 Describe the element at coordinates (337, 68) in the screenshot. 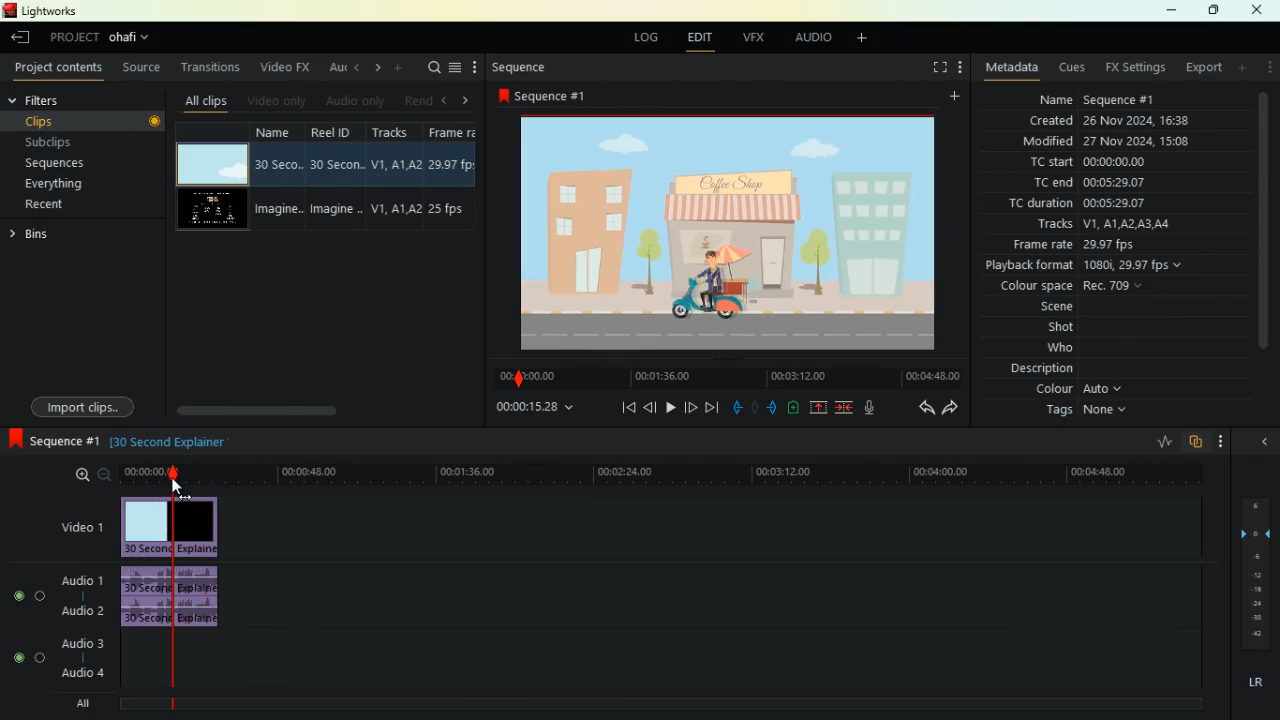

I see `au` at that location.